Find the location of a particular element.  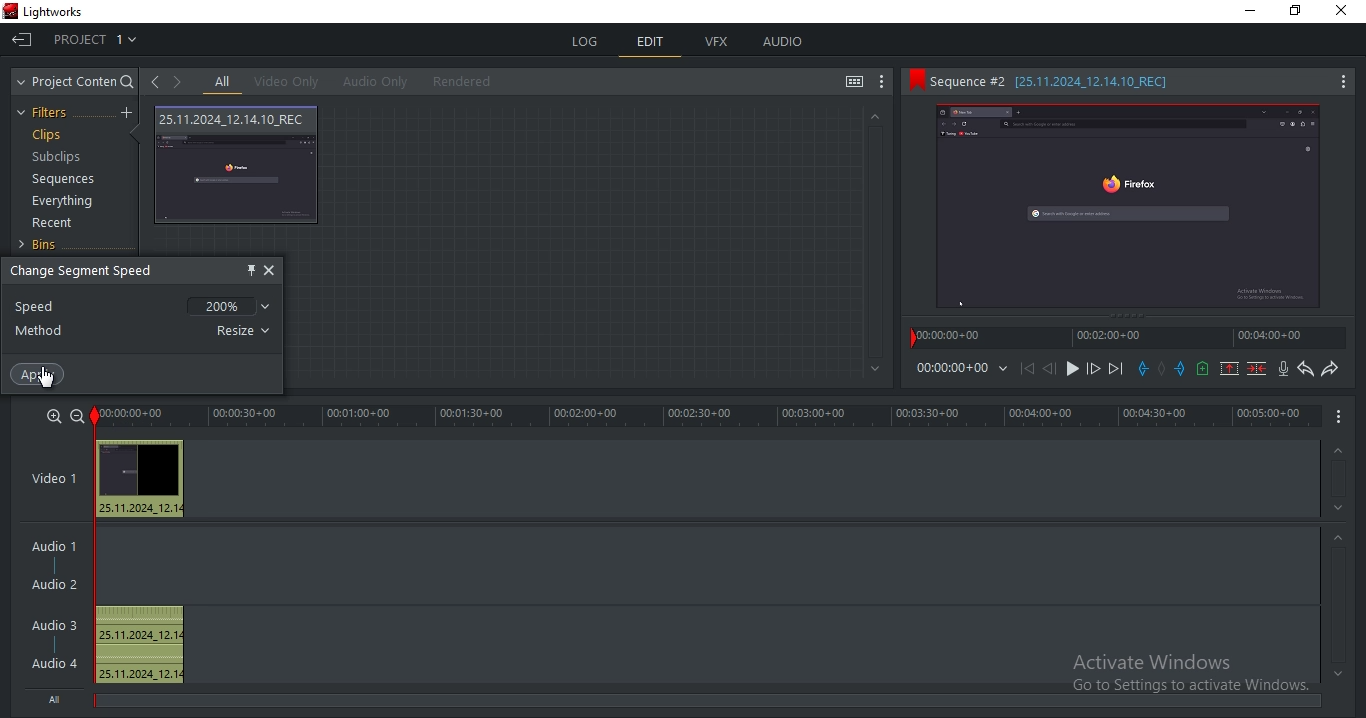

delete the marked section is located at coordinates (1257, 368).